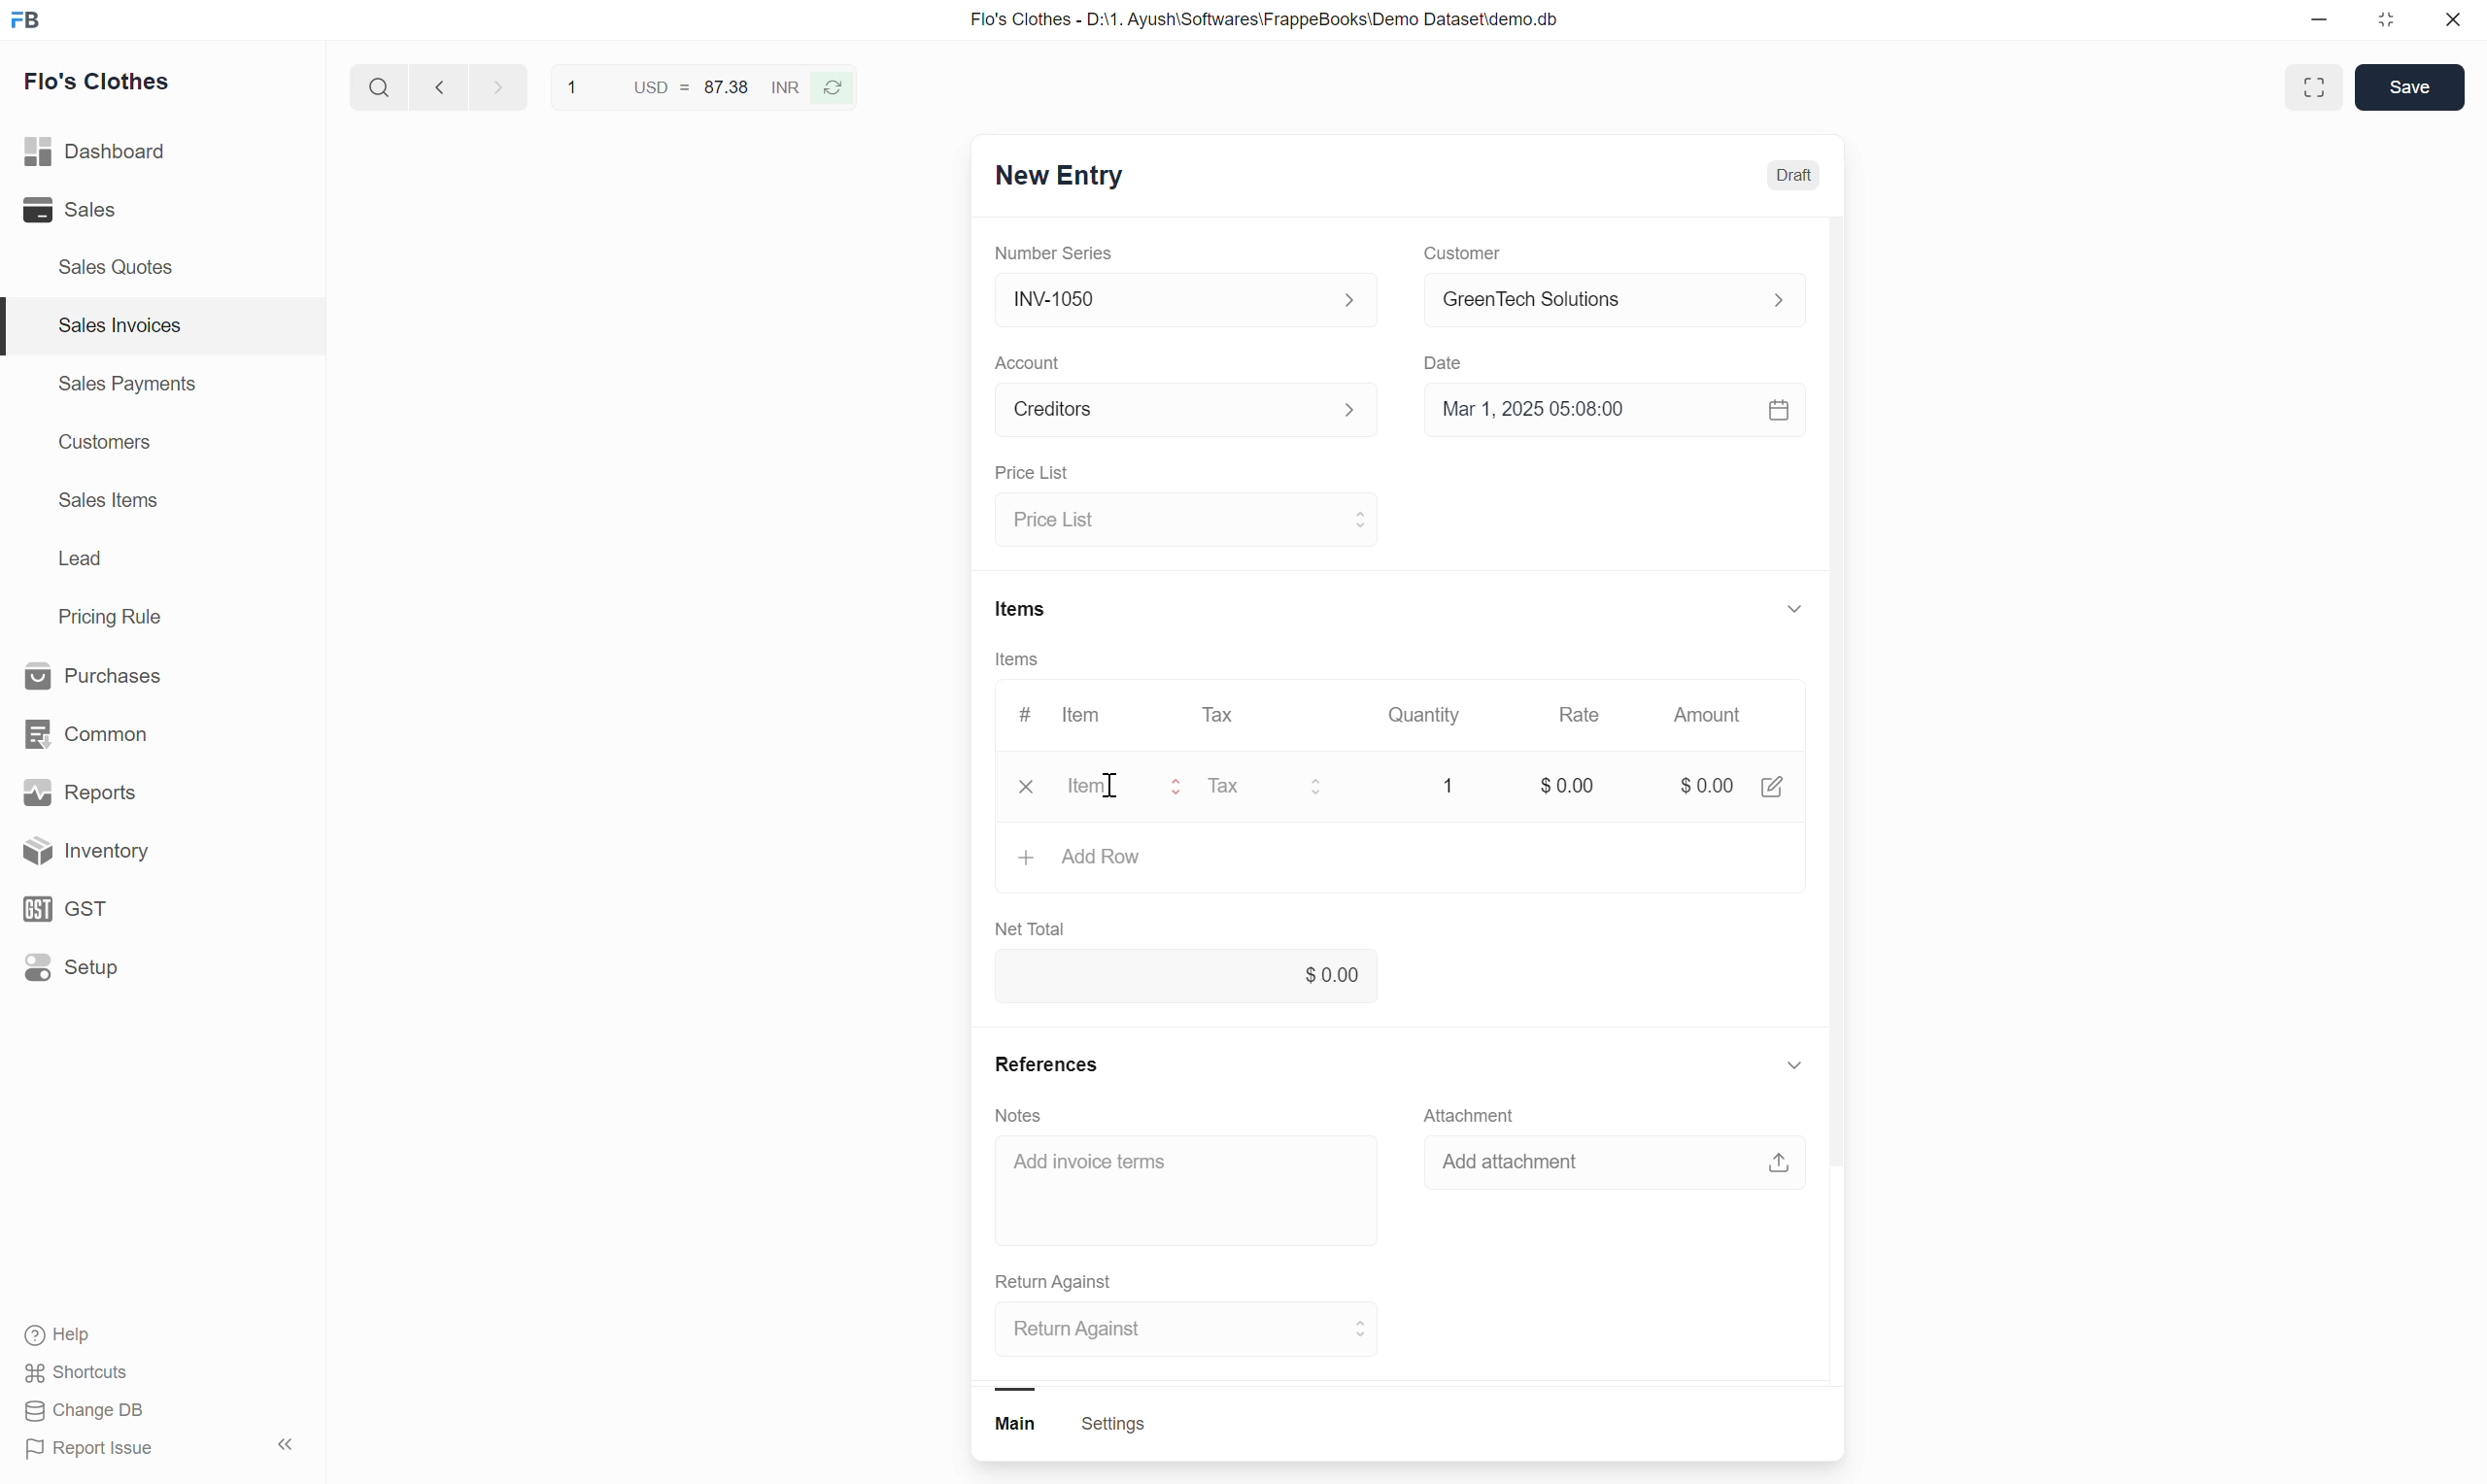 The height and width of the screenshot is (1484, 2487). I want to click on Change DB, so click(88, 1414).